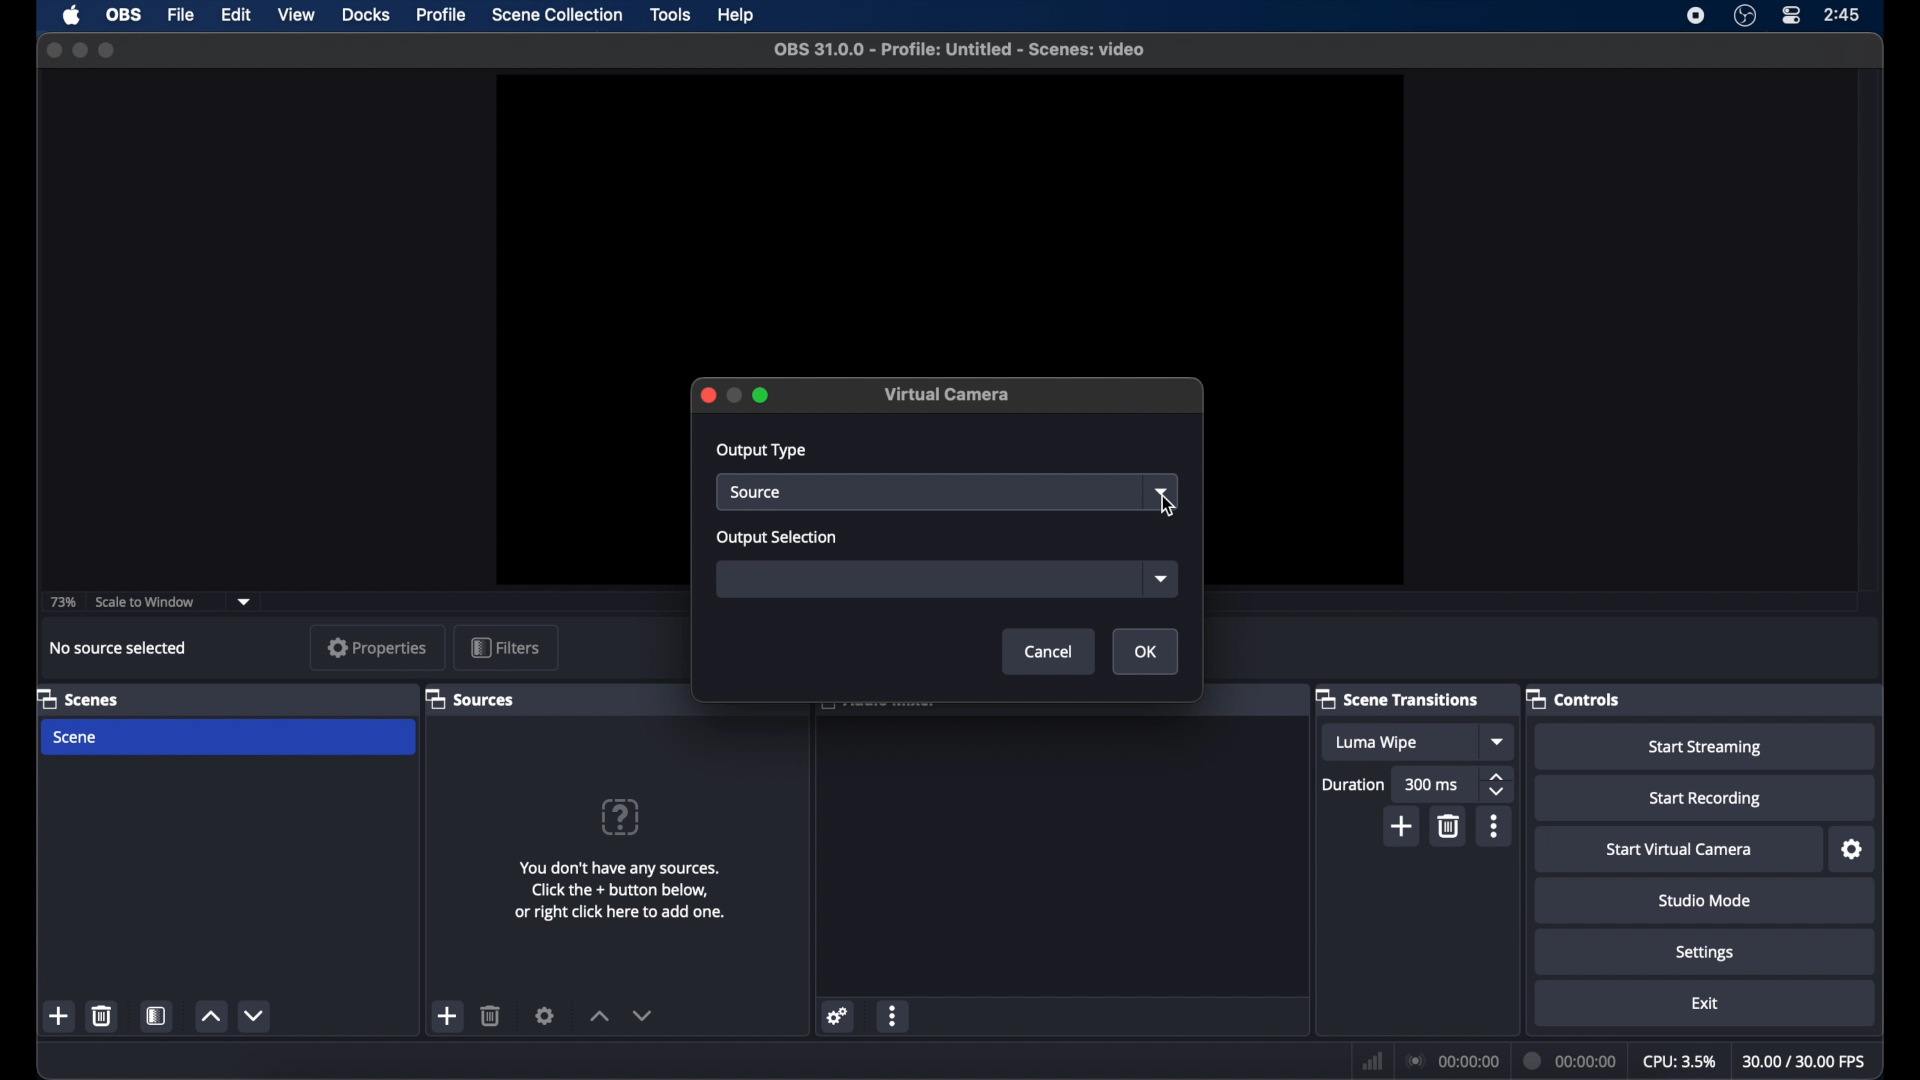 The height and width of the screenshot is (1080, 1920). What do you see at coordinates (1354, 786) in the screenshot?
I see `duration` at bounding box center [1354, 786].